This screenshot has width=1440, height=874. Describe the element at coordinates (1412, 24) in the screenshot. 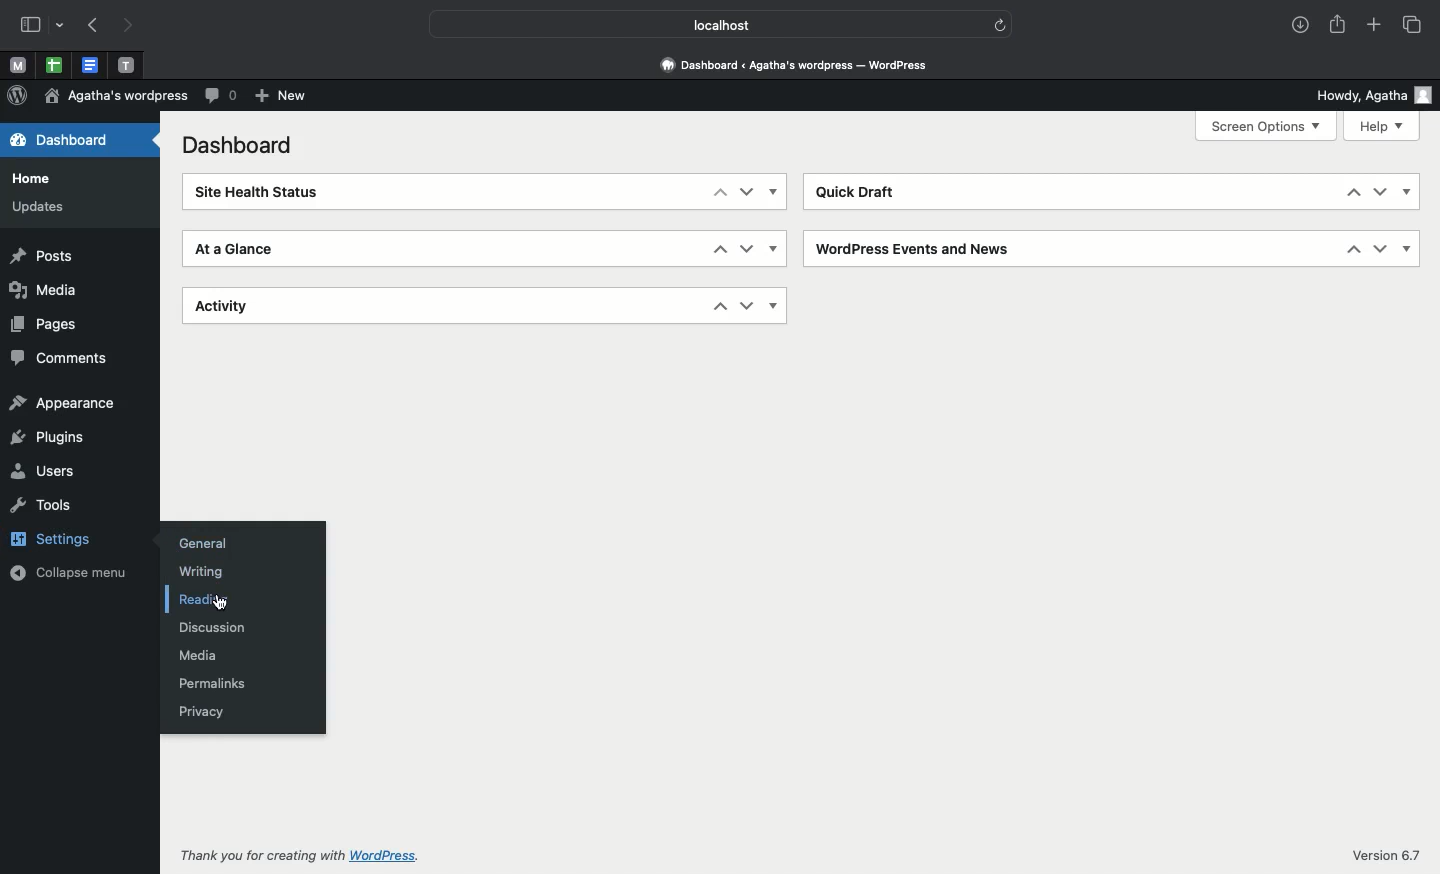

I see `Tabs` at that location.